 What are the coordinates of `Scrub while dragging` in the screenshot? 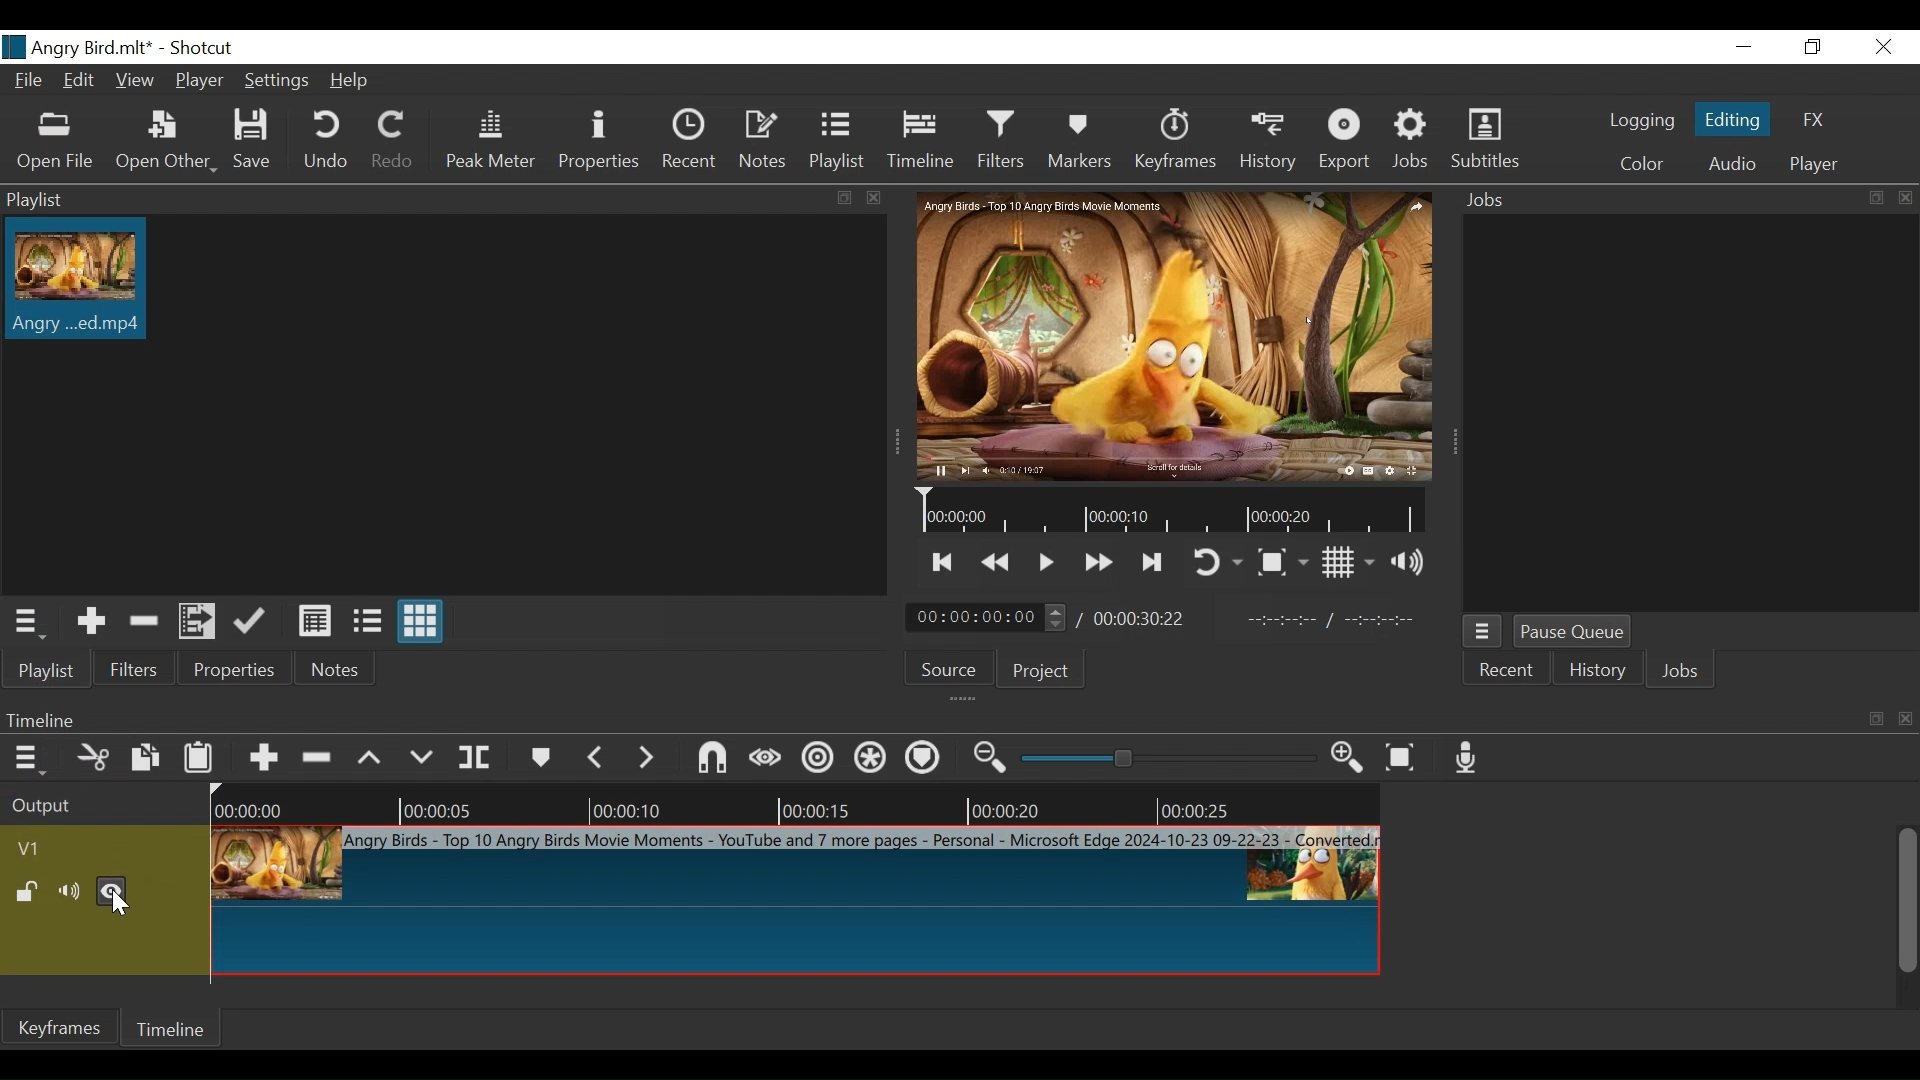 It's located at (766, 759).